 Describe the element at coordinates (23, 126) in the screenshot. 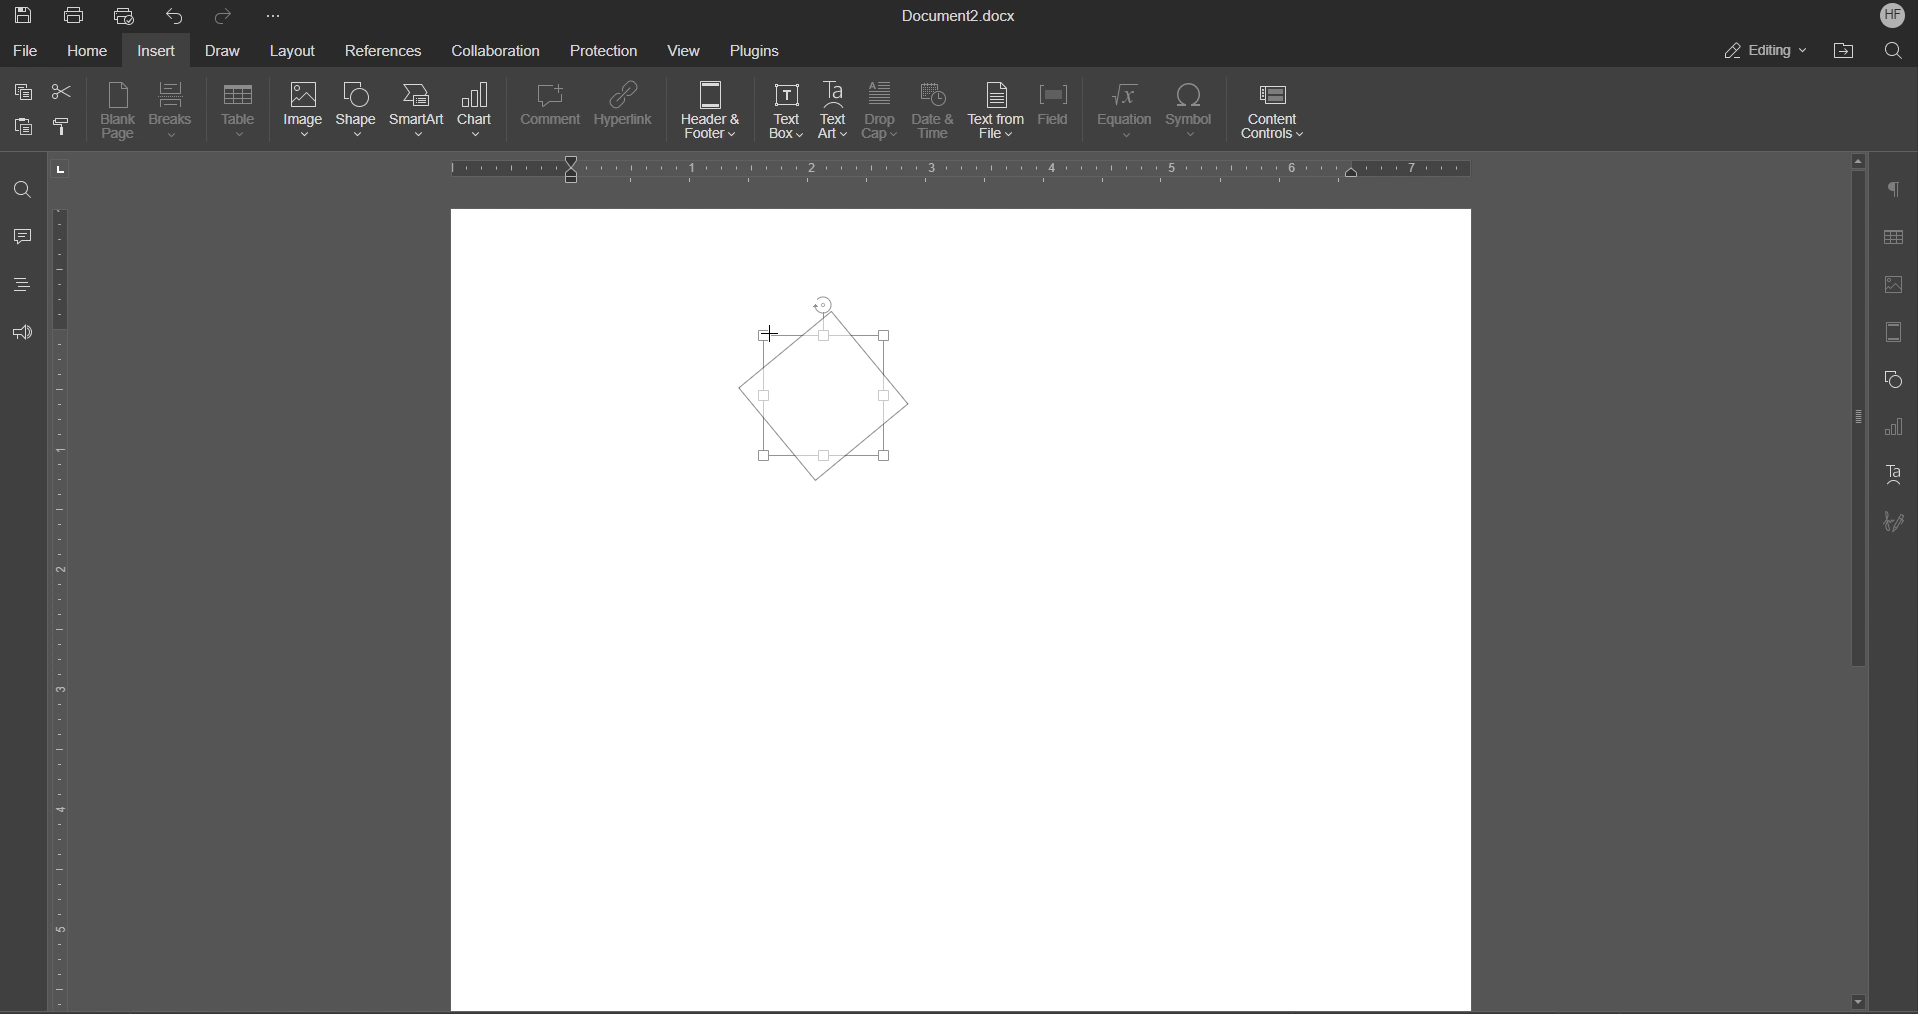

I see `Paste` at that location.